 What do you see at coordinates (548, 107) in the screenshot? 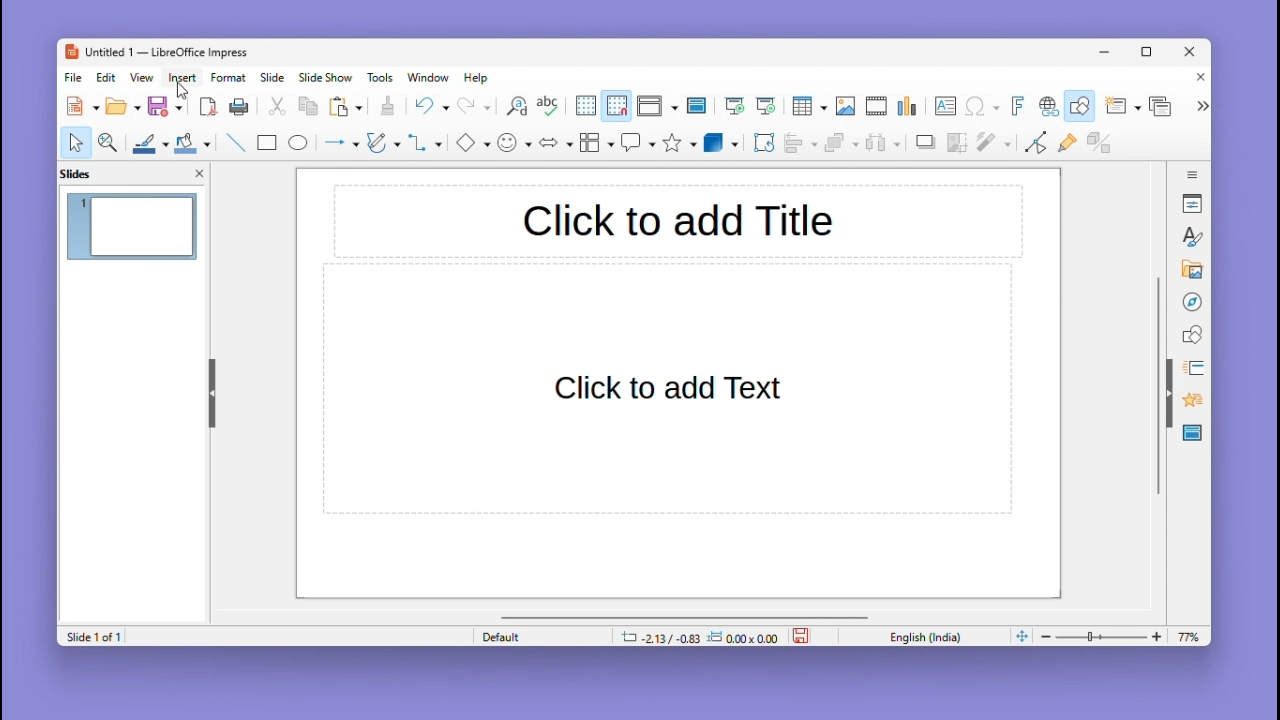
I see `spelling` at bounding box center [548, 107].